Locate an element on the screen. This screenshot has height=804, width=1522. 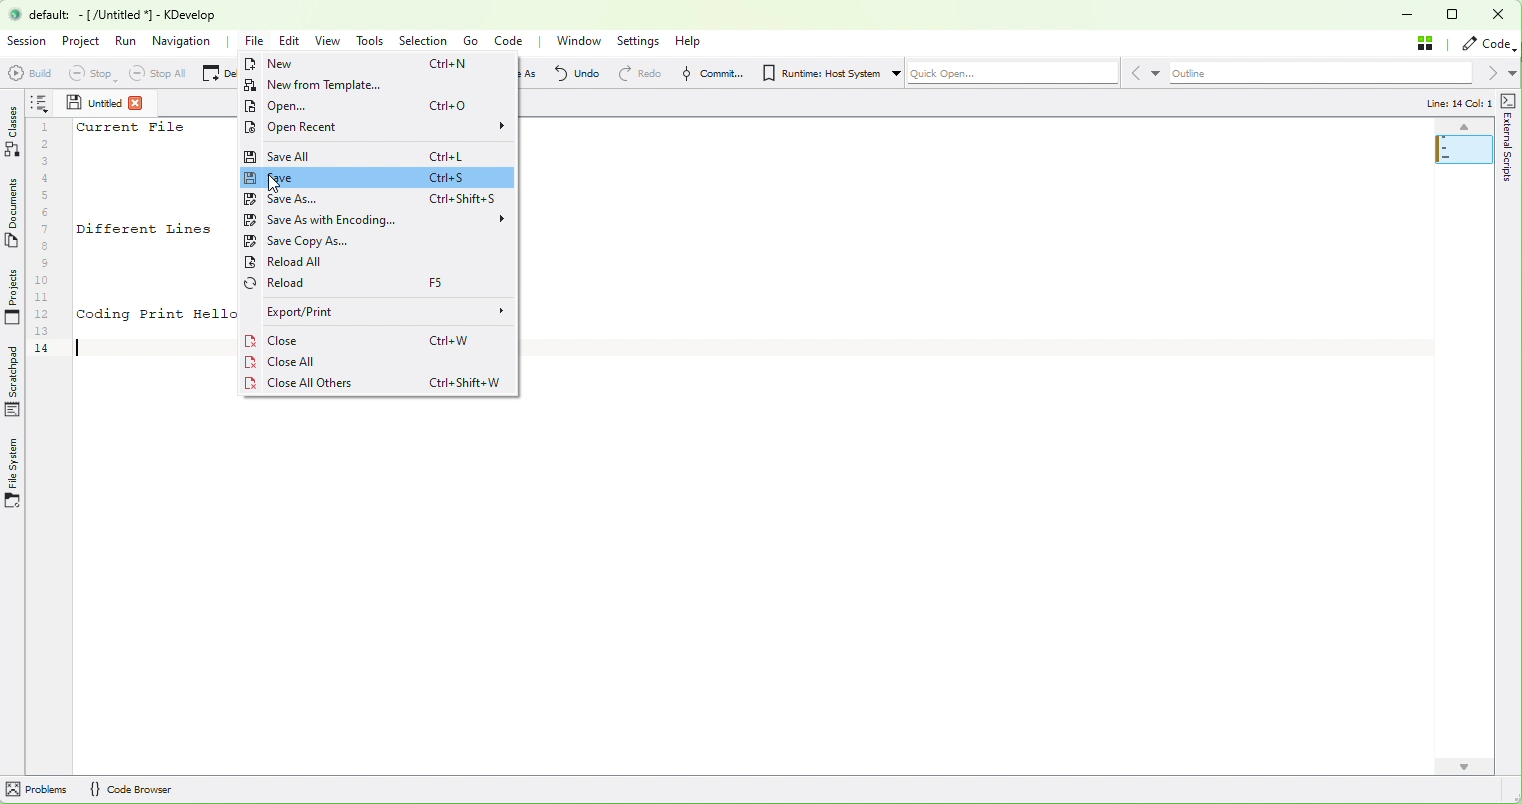
Session is located at coordinates (28, 41).